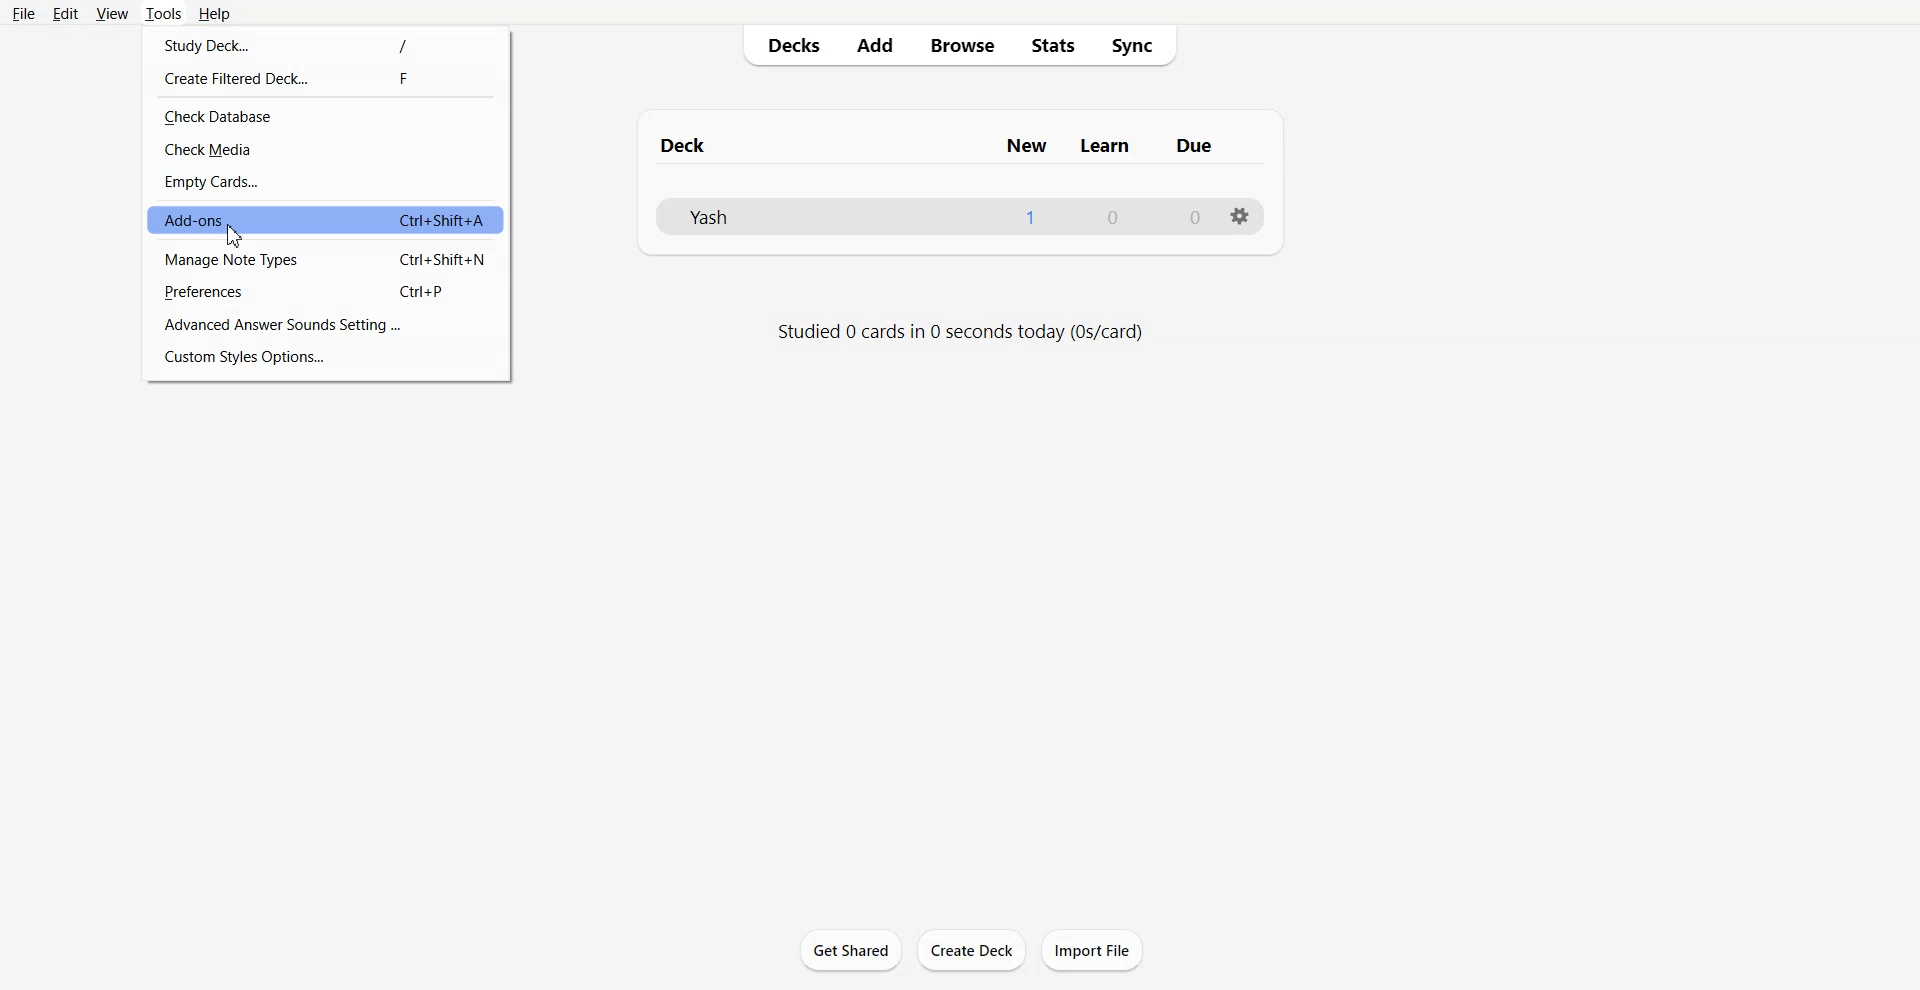 The width and height of the screenshot is (1920, 990). What do you see at coordinates (163, 14) in the screenshot?
I see `Tools` at bounding box center [163, 14].